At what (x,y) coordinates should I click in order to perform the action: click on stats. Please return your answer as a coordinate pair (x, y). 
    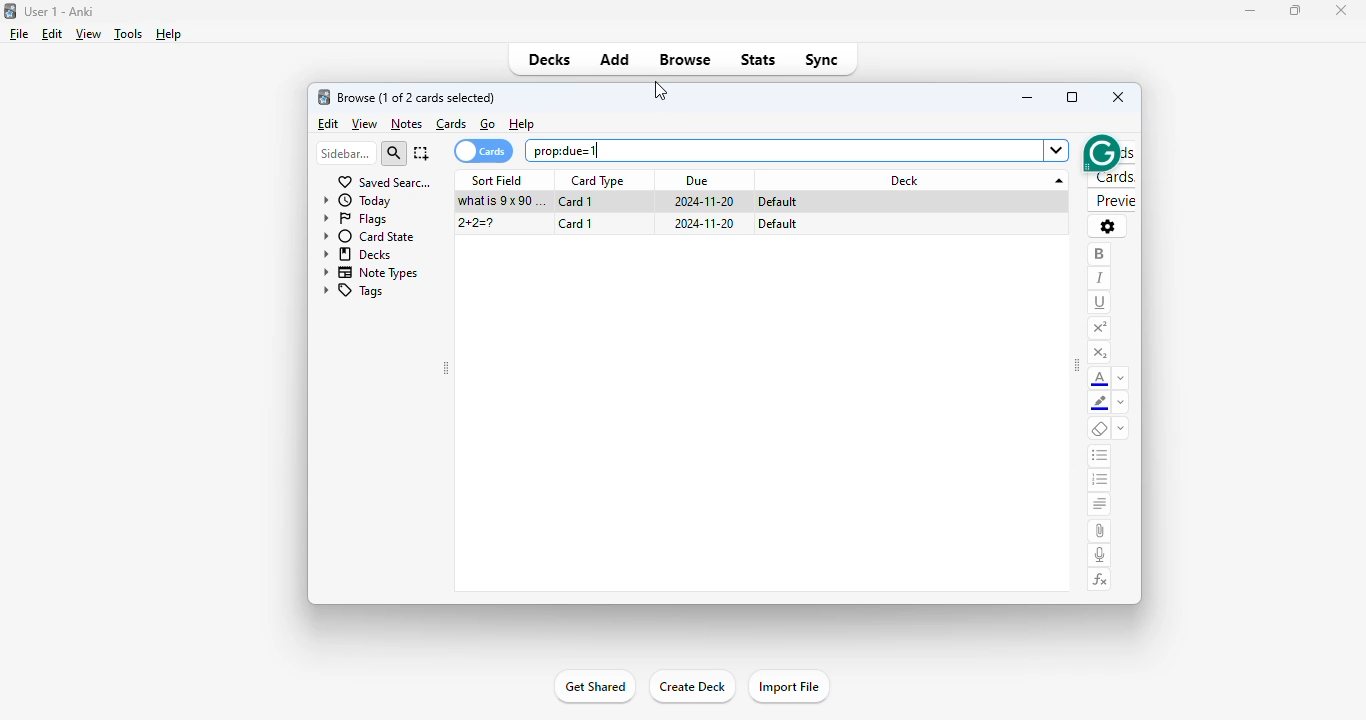
    Looking at the image, I should click on (758, 60).